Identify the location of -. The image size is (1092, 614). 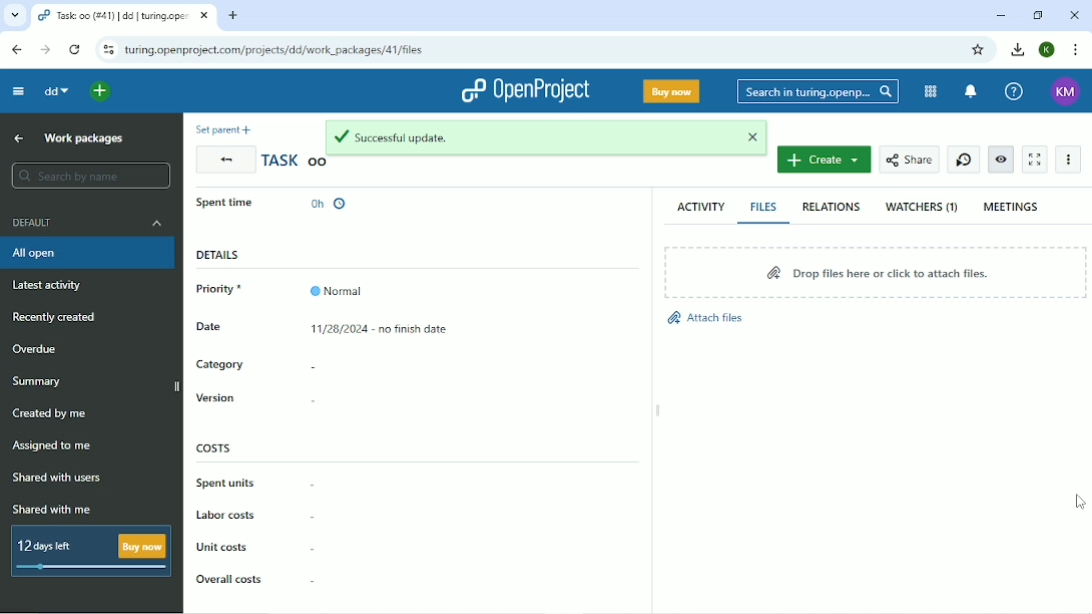
(313, 581).